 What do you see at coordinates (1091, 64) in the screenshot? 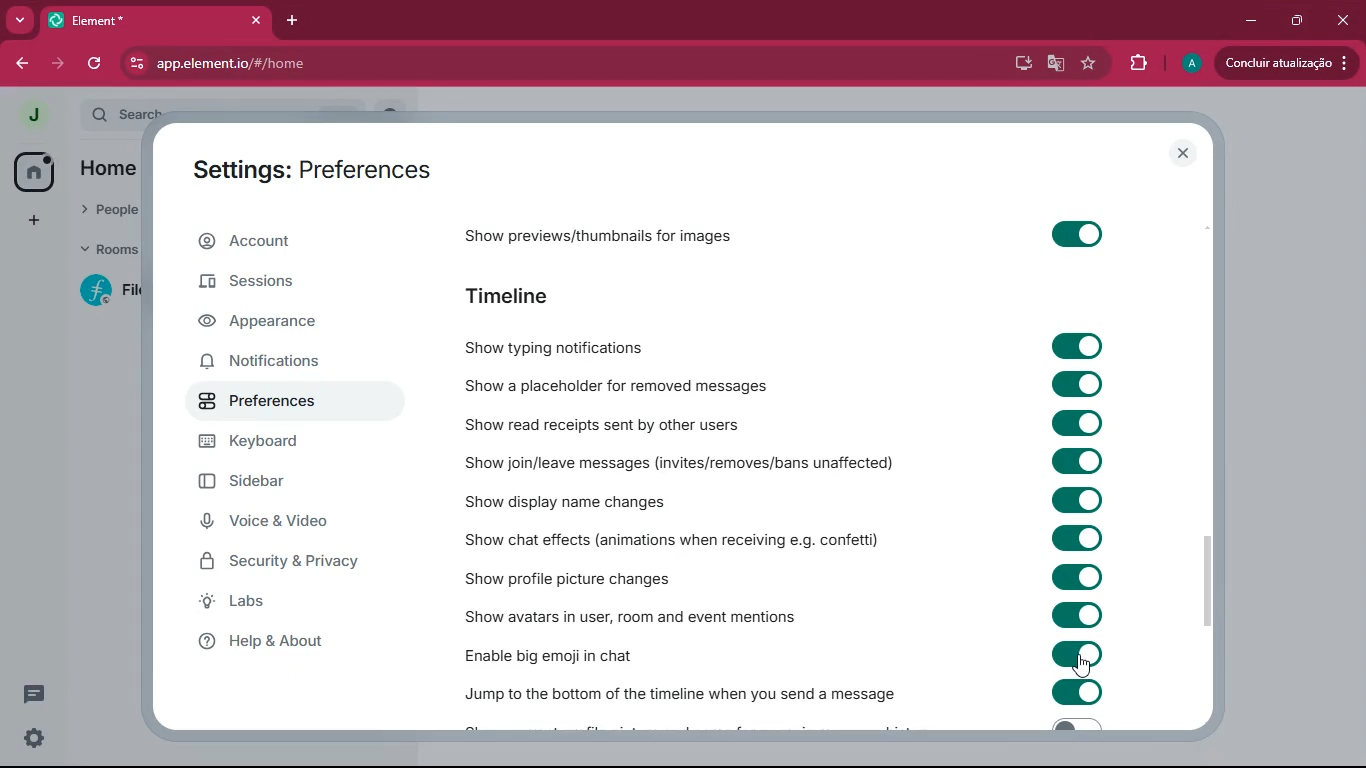
I see `favourite` at bounding box center [1091, 64].